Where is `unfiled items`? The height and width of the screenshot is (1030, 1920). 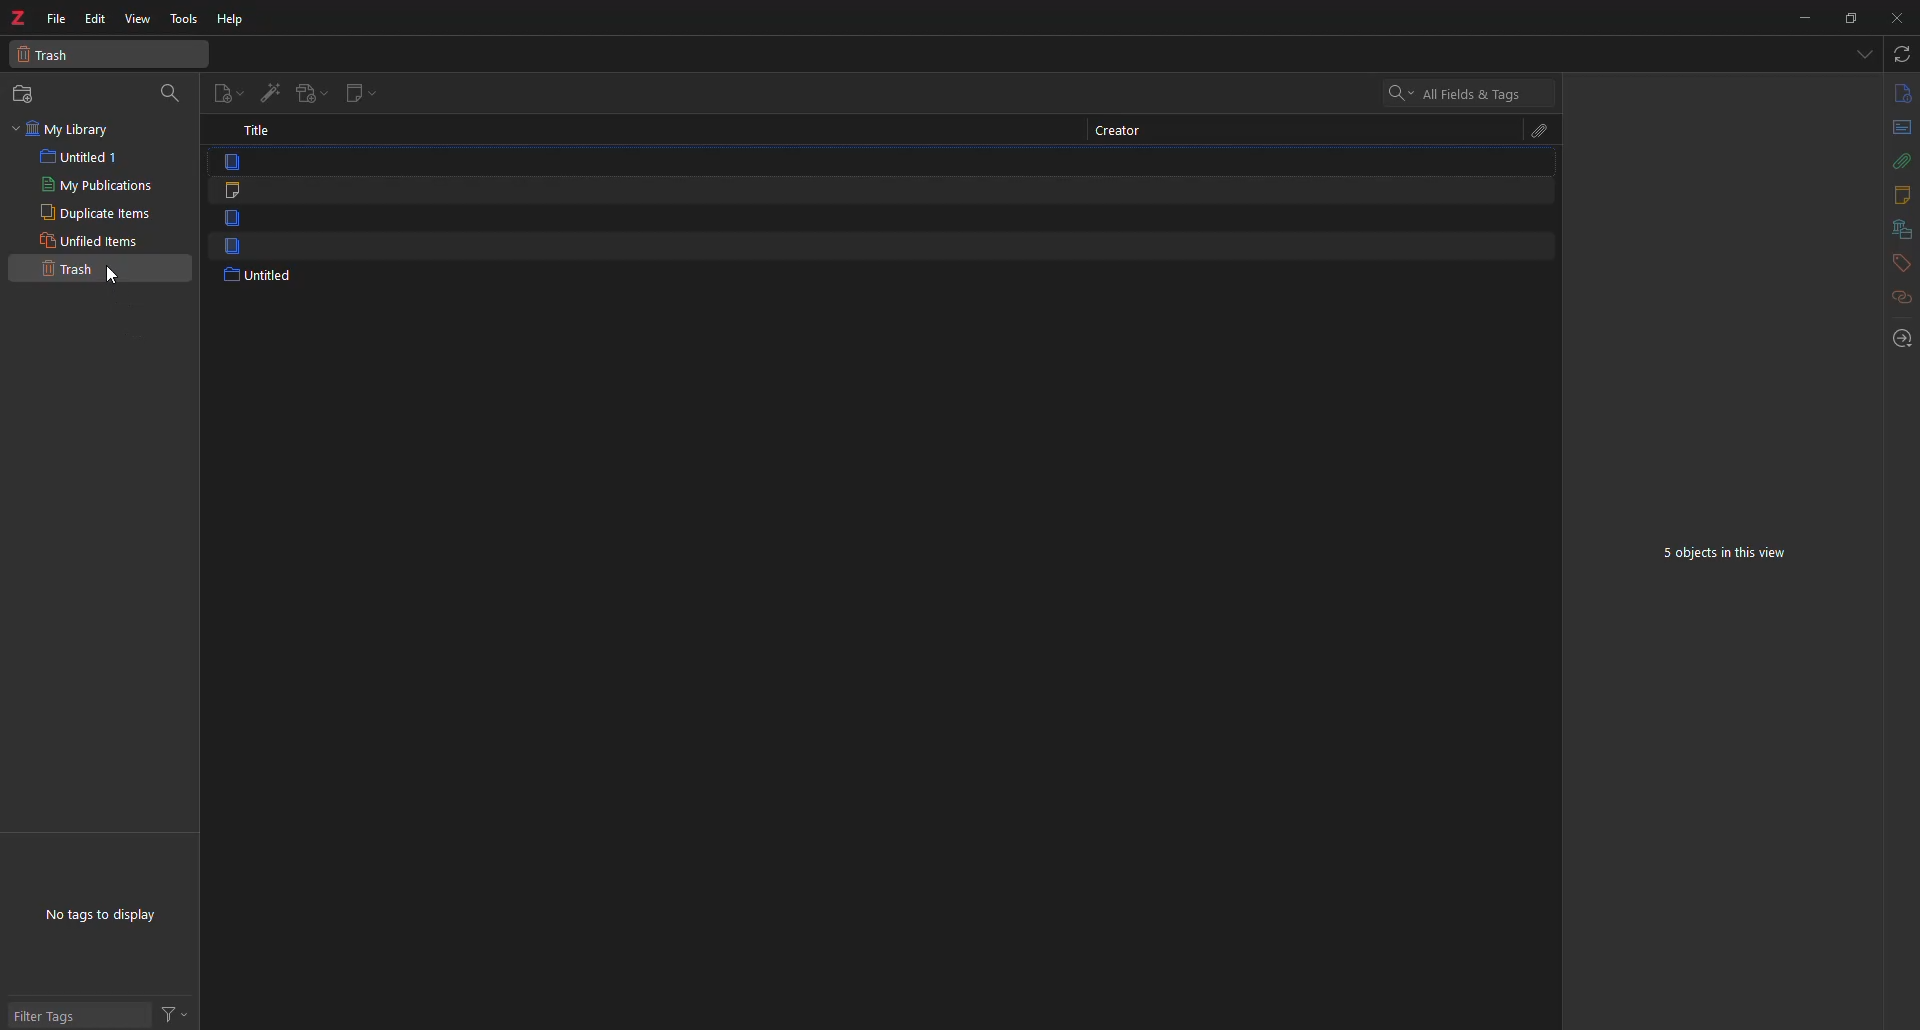
unfiled items is located at coordinates (93, 240).